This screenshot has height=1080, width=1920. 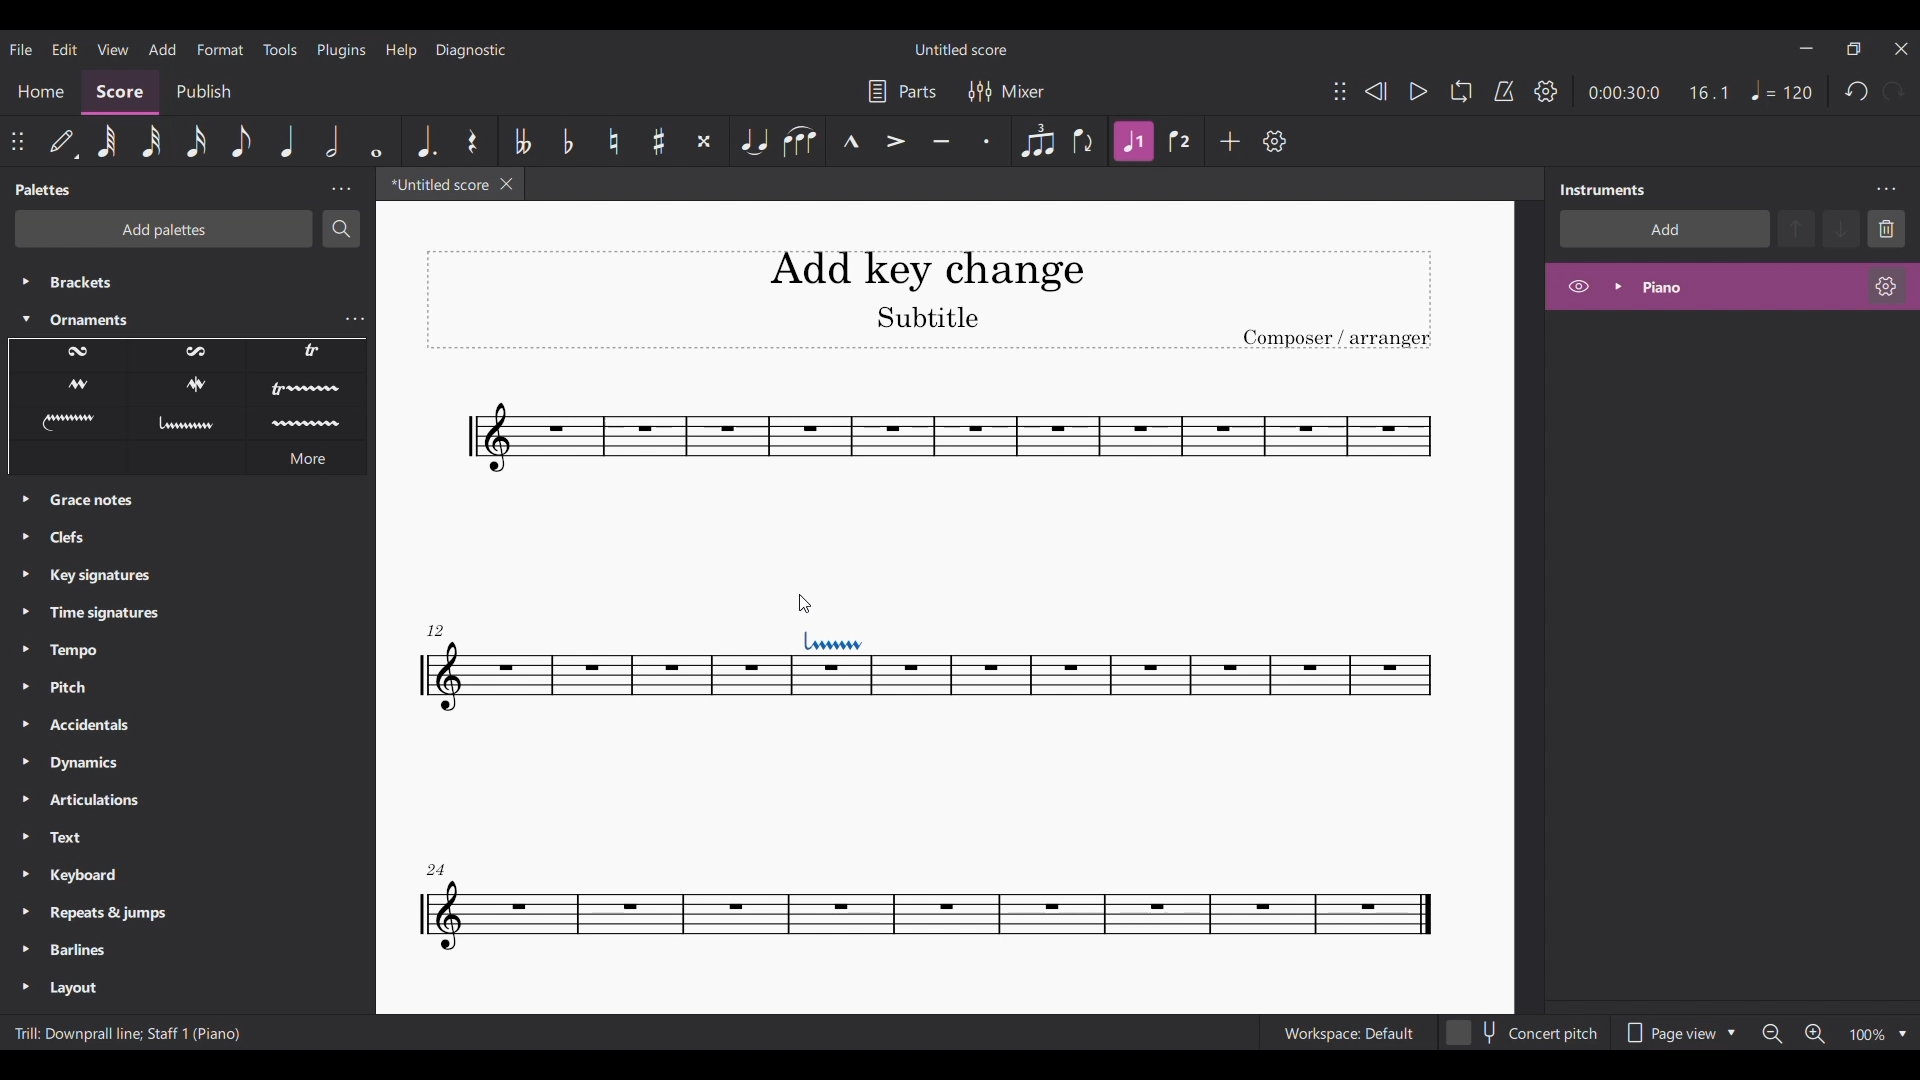 What do you see at coordinates (1086, 141) in the screenshot?
I see `Flip direction` at bounding box center [1086, 141].